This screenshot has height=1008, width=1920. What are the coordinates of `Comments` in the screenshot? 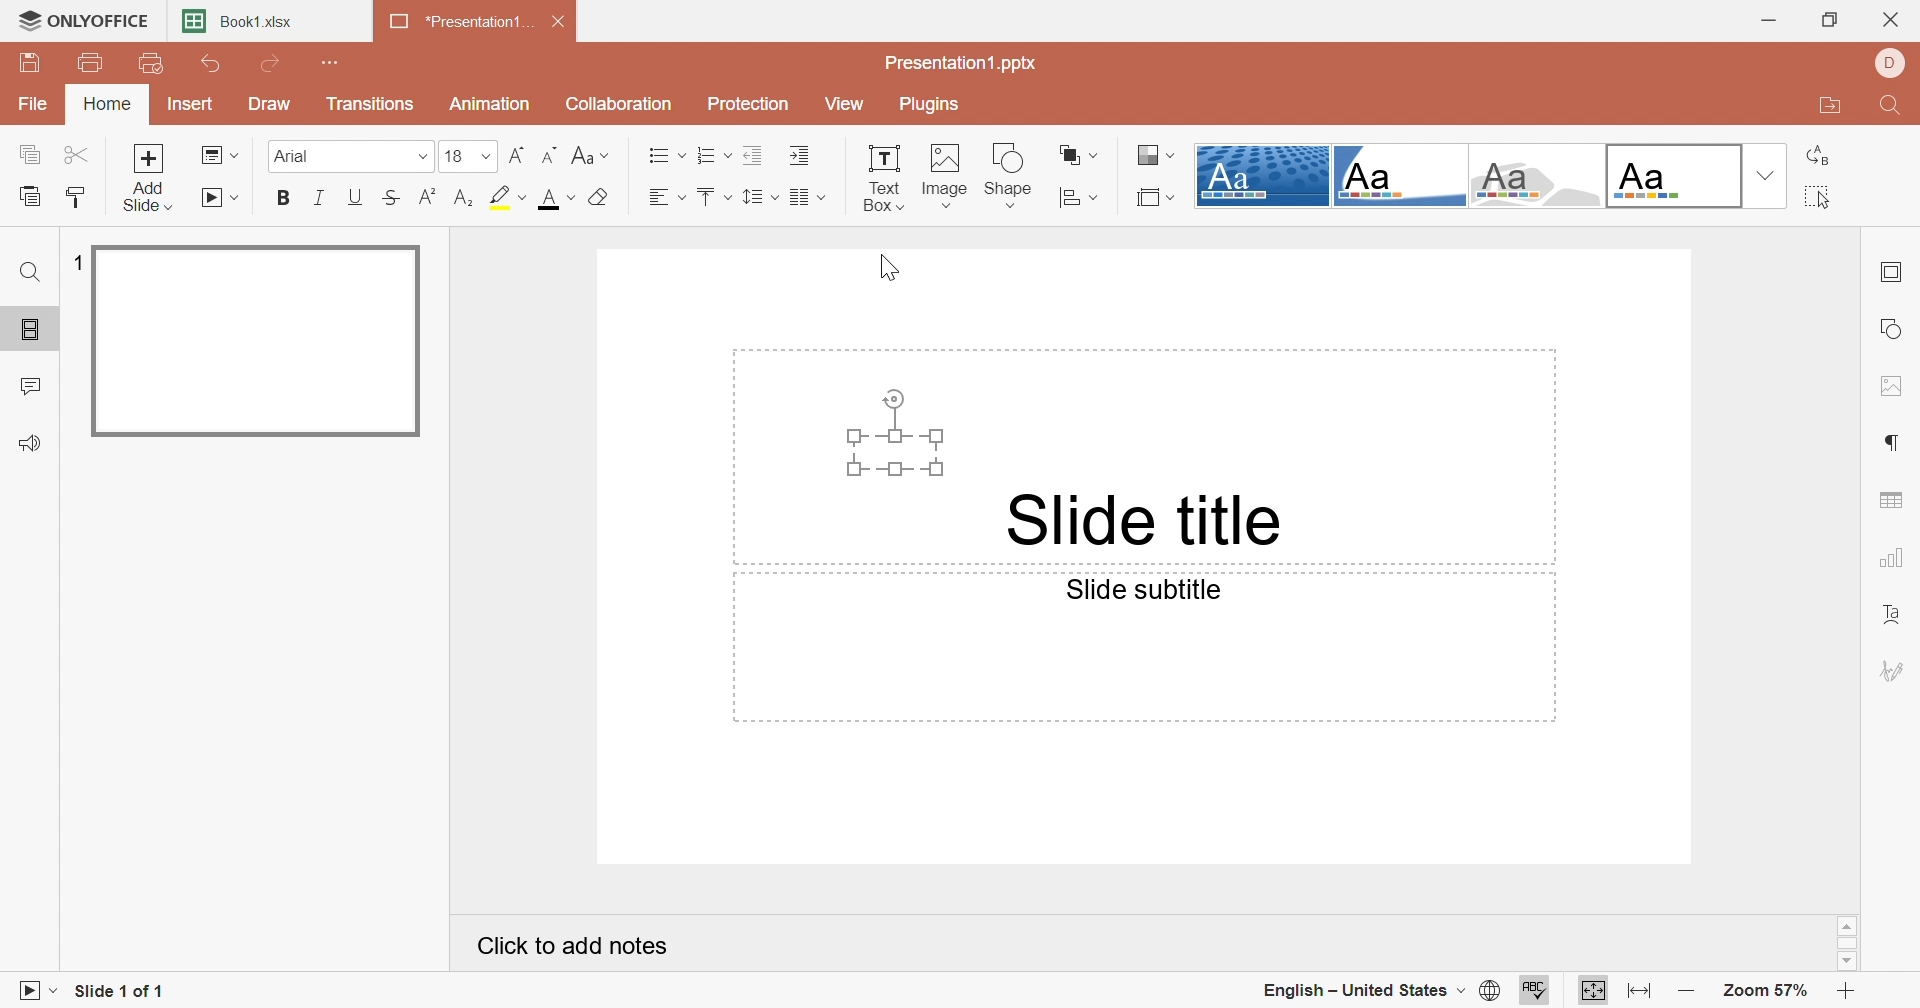 It's located at (33, 384).